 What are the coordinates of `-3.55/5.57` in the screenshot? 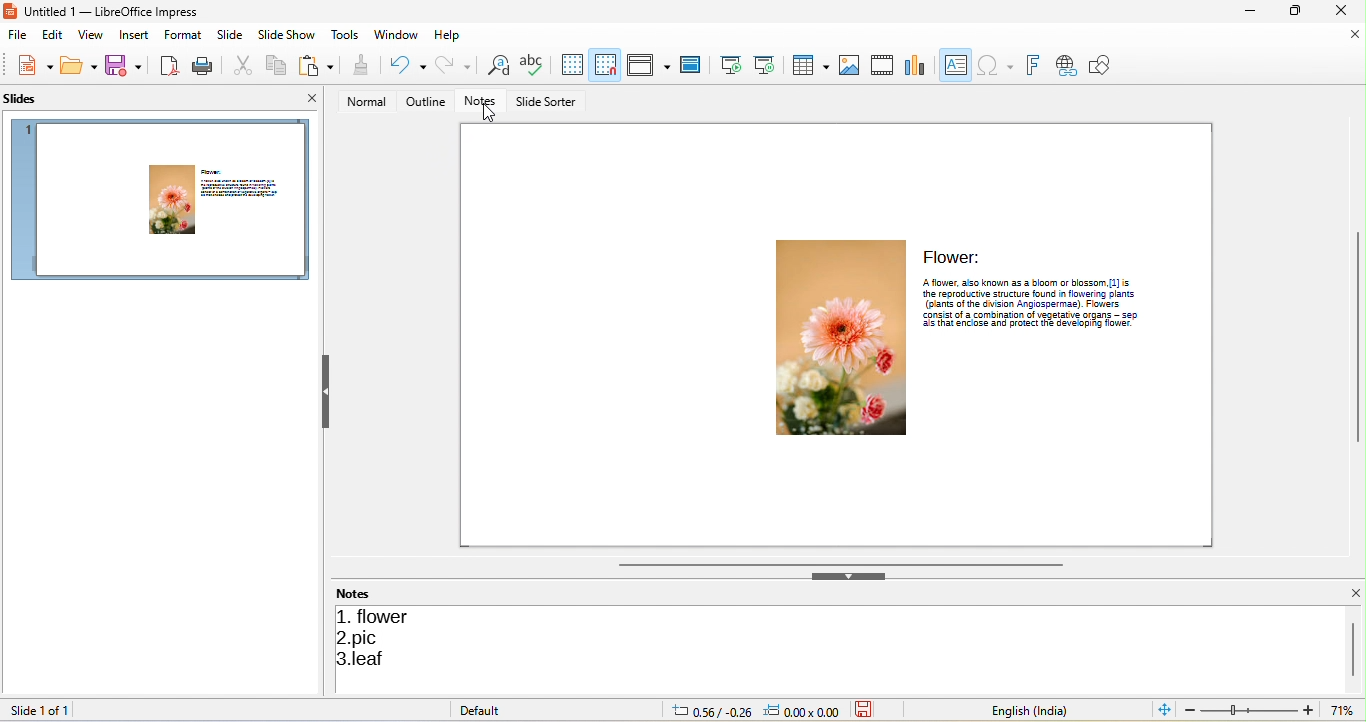 It's located at (707, 710).